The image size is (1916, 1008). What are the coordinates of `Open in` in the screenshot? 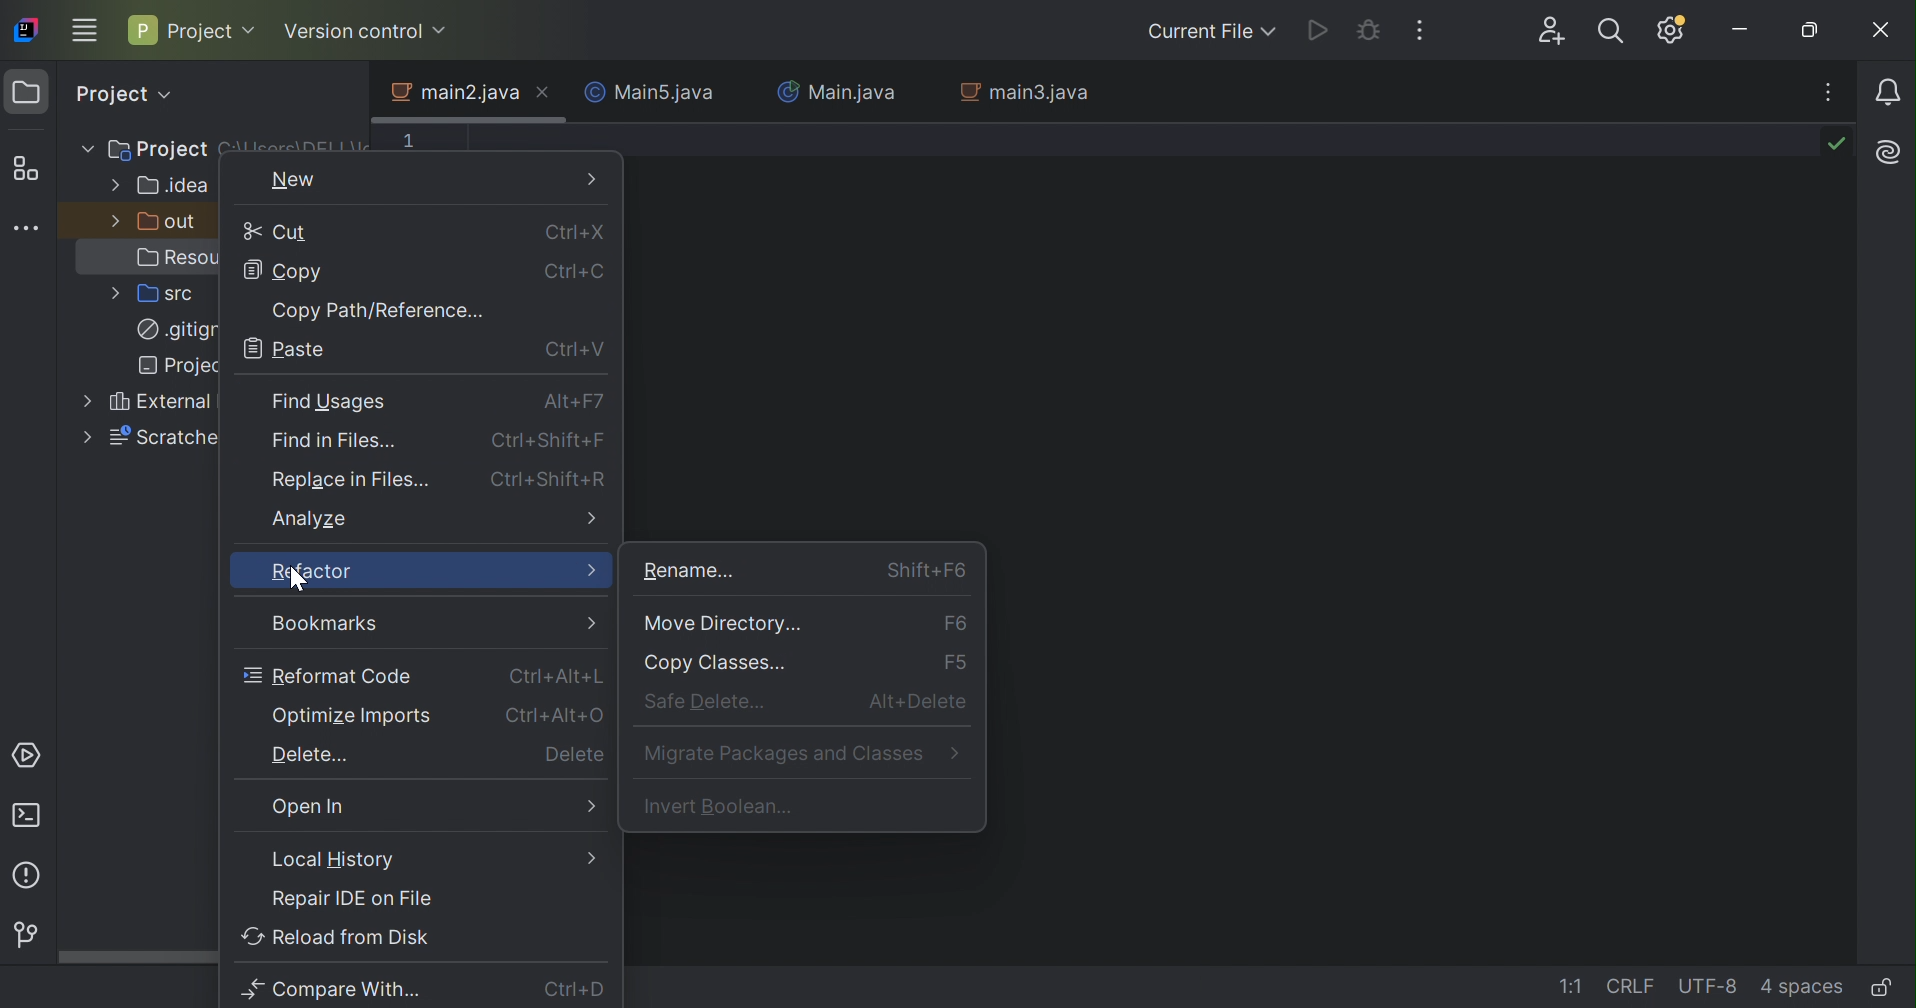 It's located at (314, 808).